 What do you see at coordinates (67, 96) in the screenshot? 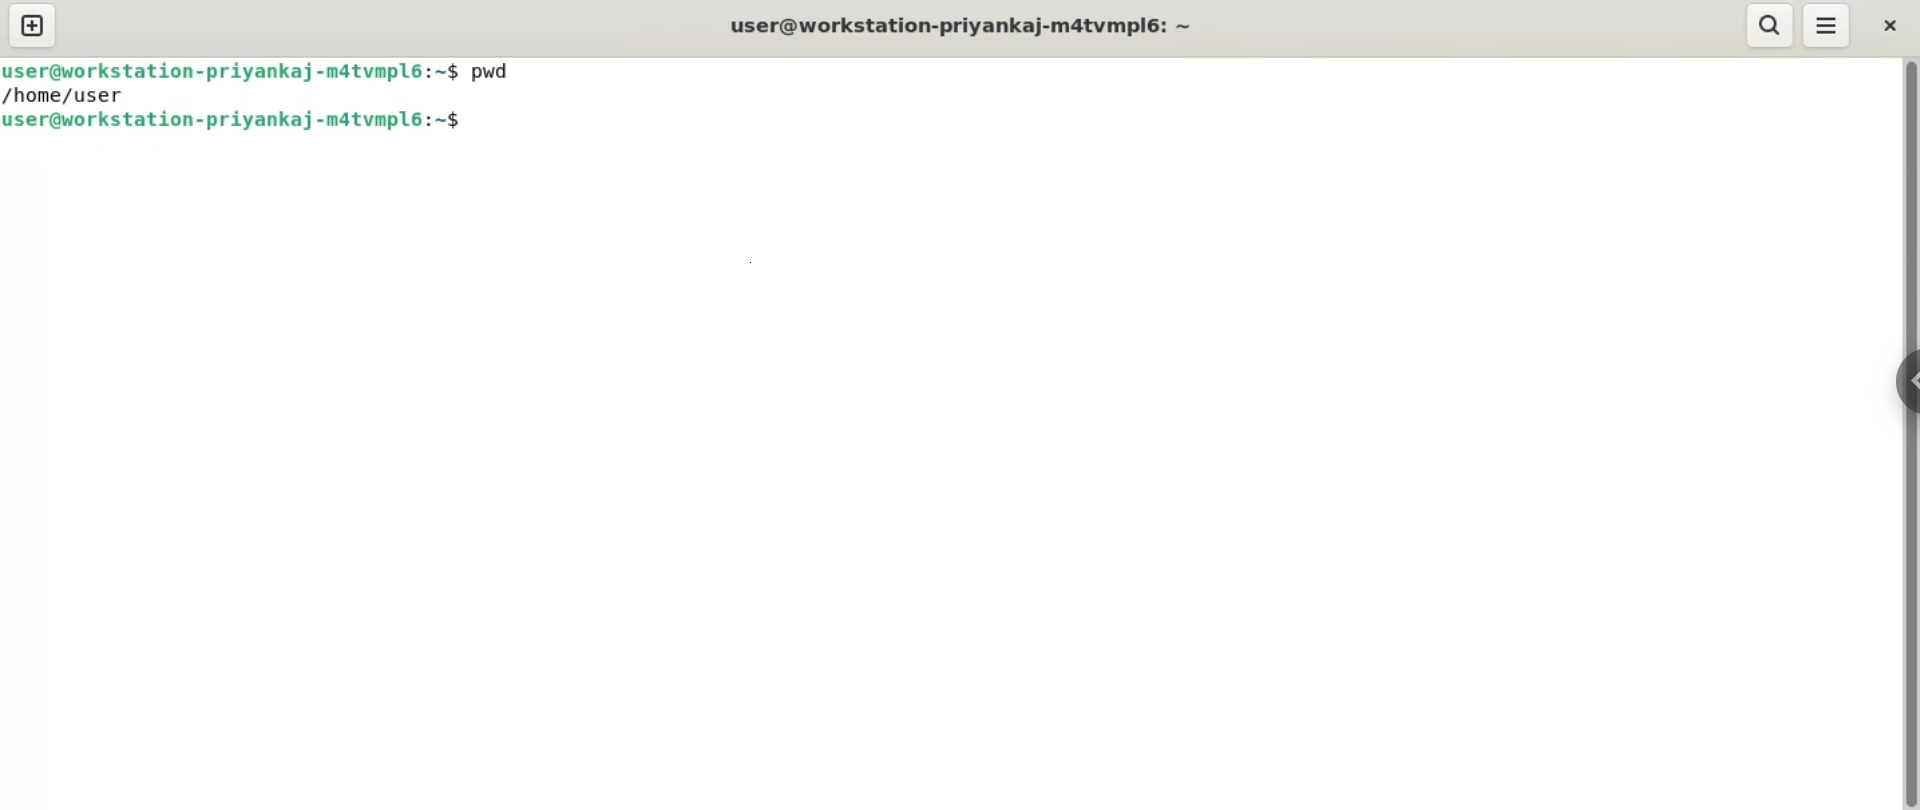
I see `/home/user` at bounding box center [67, 96].